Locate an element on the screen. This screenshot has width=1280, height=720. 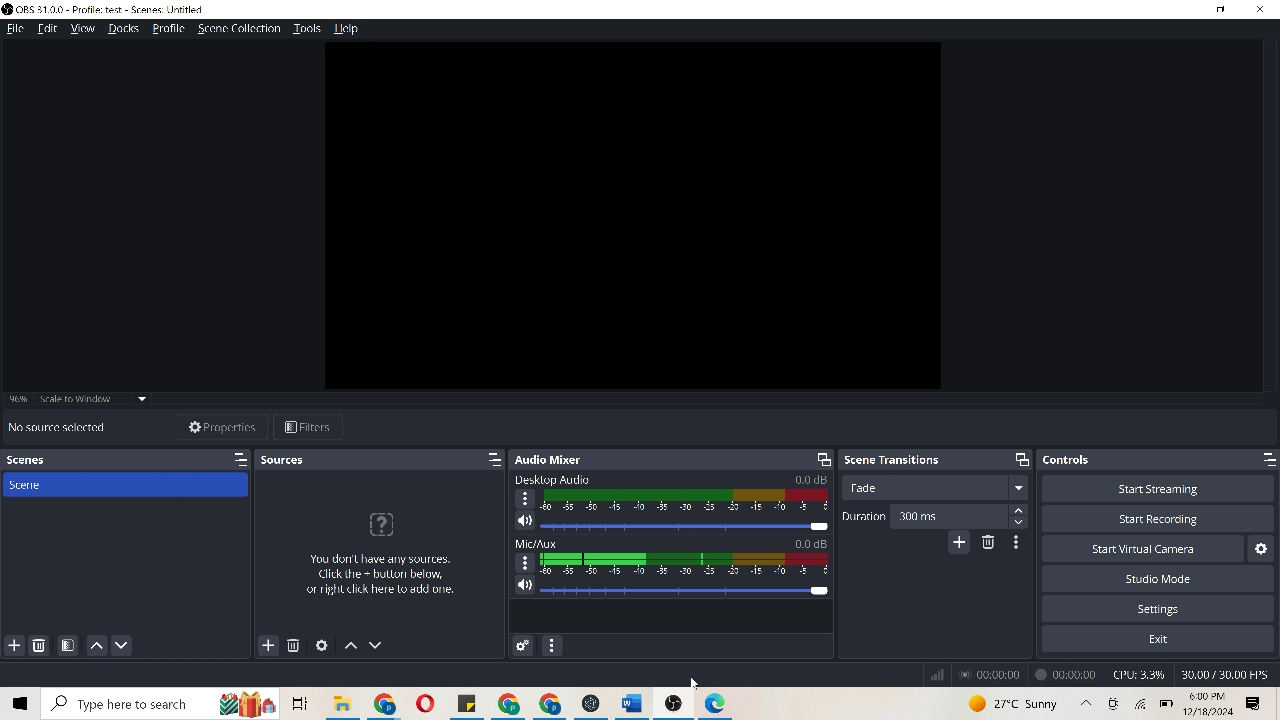
Desktop Audio is located at coordinates (563, 479).